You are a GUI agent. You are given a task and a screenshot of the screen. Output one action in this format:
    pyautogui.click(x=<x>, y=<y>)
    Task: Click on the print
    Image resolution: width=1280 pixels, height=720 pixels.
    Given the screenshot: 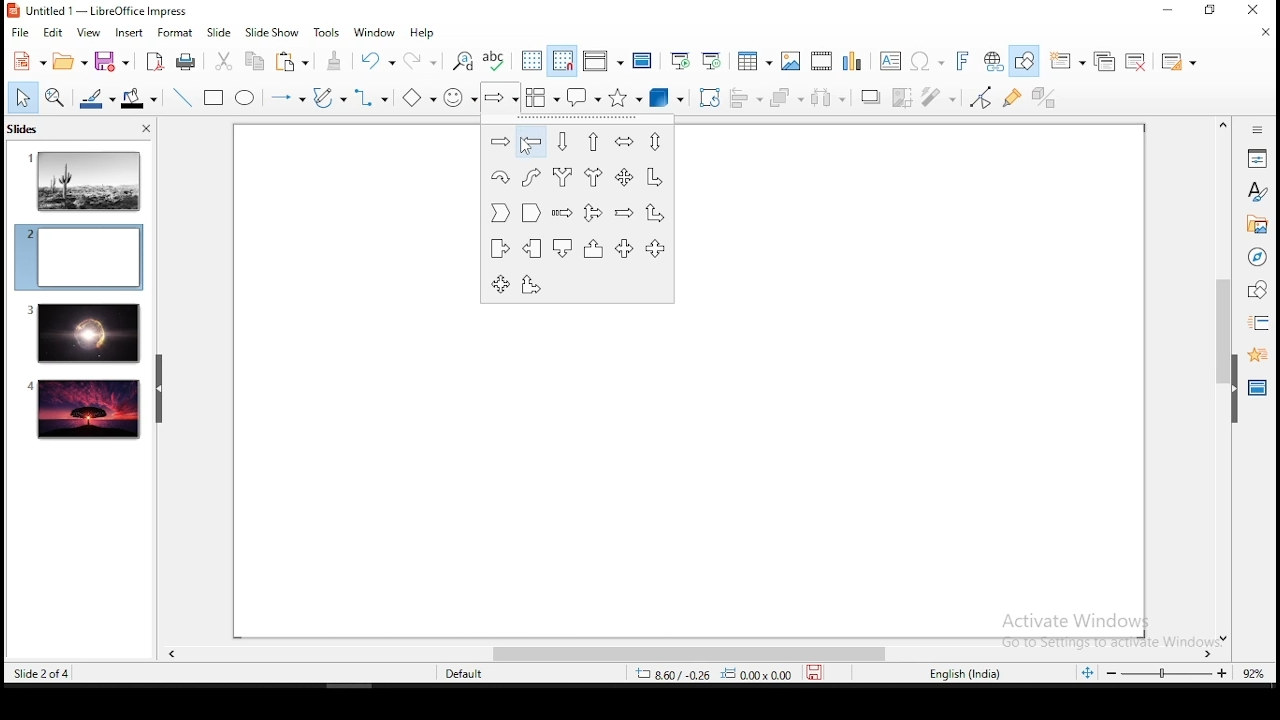 What is the action you would take?
    pyautogui.click(x=188, y=61)
    